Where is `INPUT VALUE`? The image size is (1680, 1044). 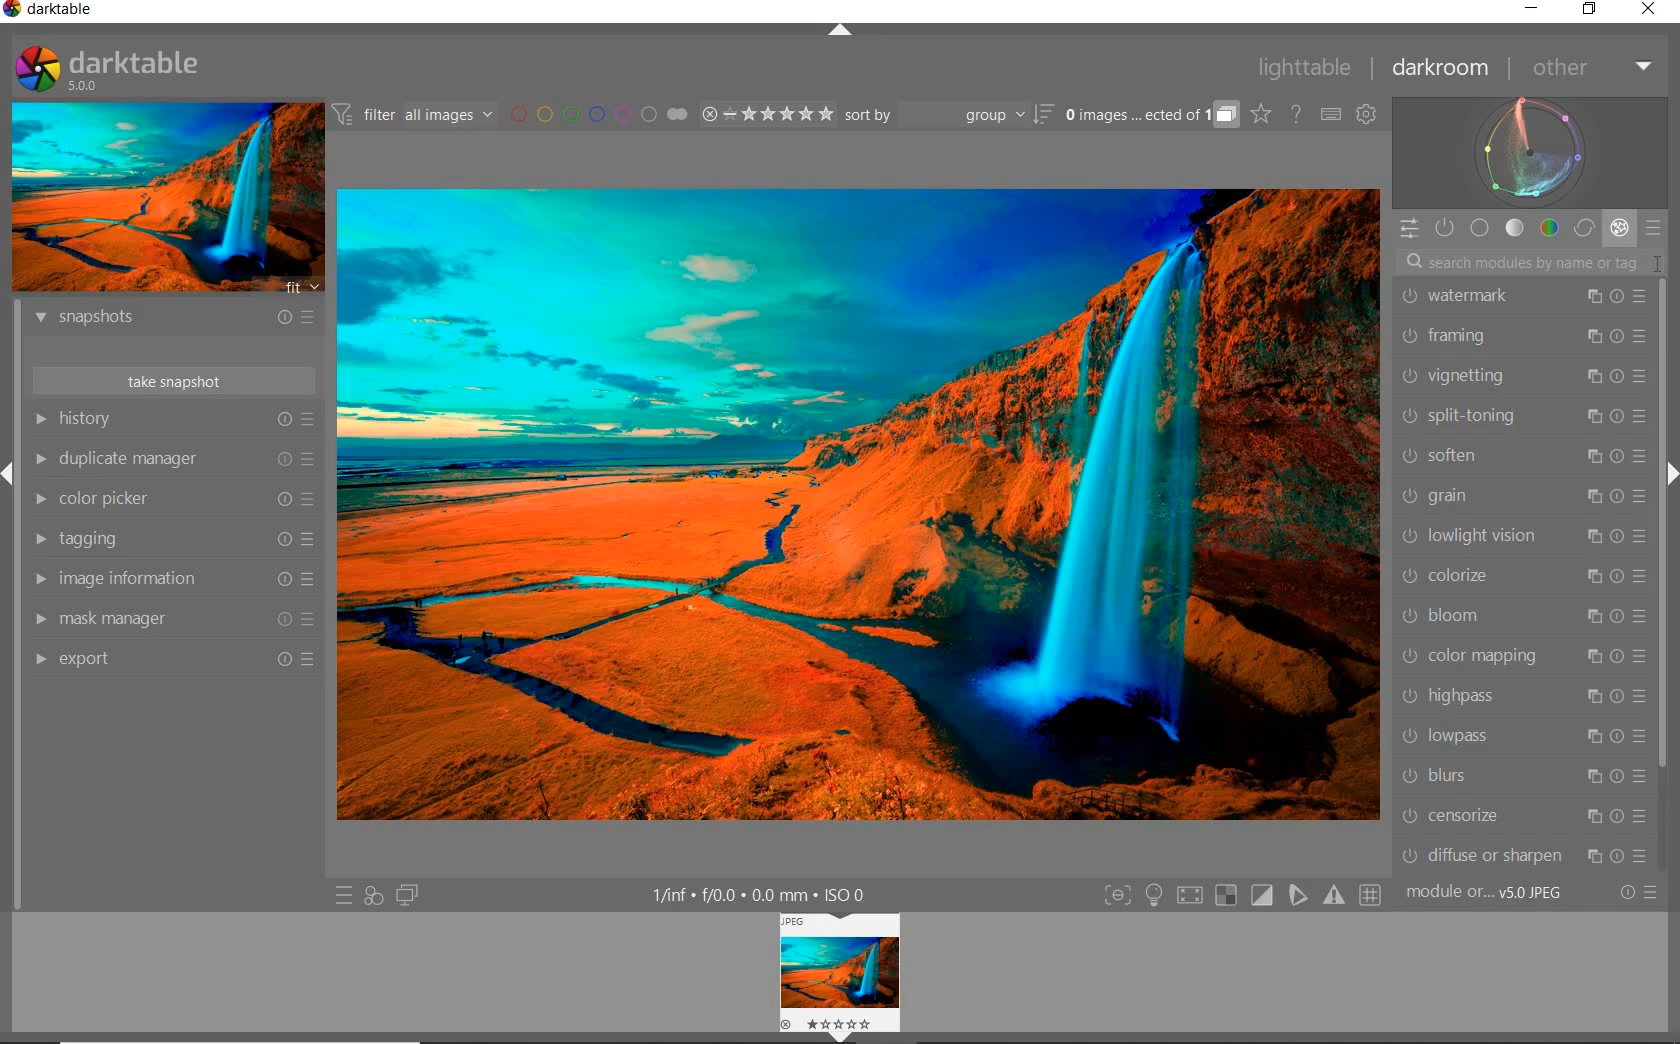
INPUT VALUE is located at coordinates (1542, 260).